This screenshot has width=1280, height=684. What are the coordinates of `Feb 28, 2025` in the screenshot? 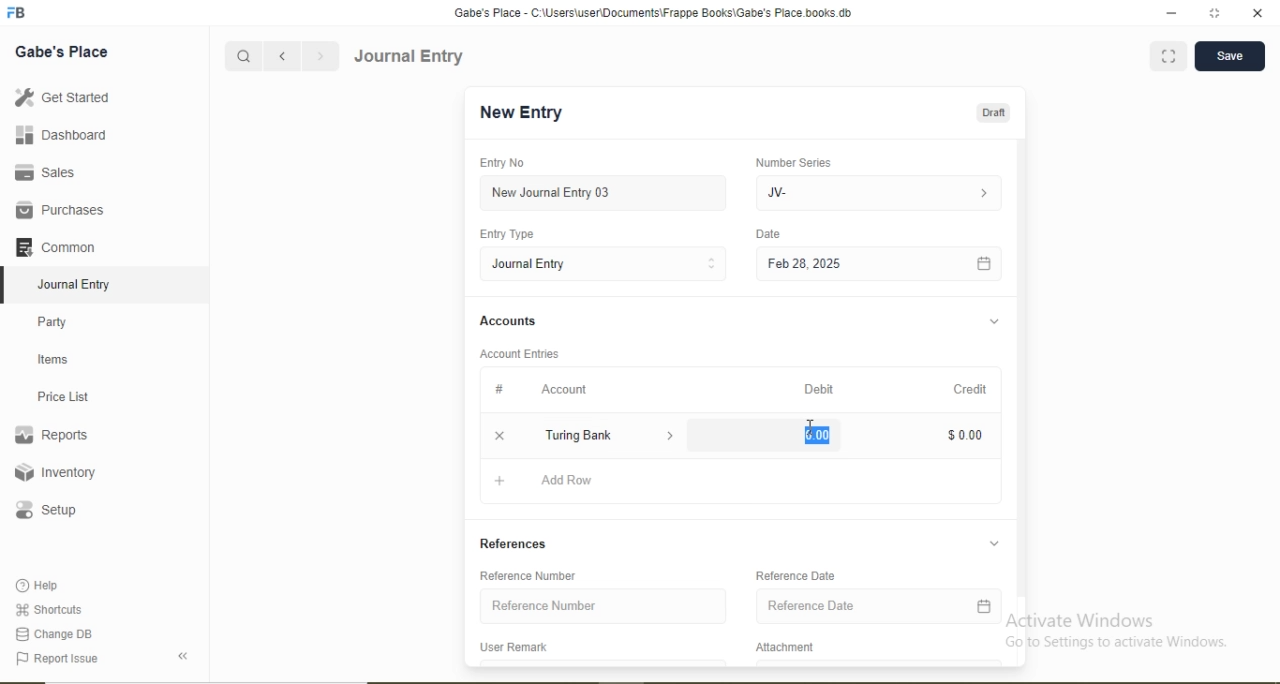 It's located at (804, 263).